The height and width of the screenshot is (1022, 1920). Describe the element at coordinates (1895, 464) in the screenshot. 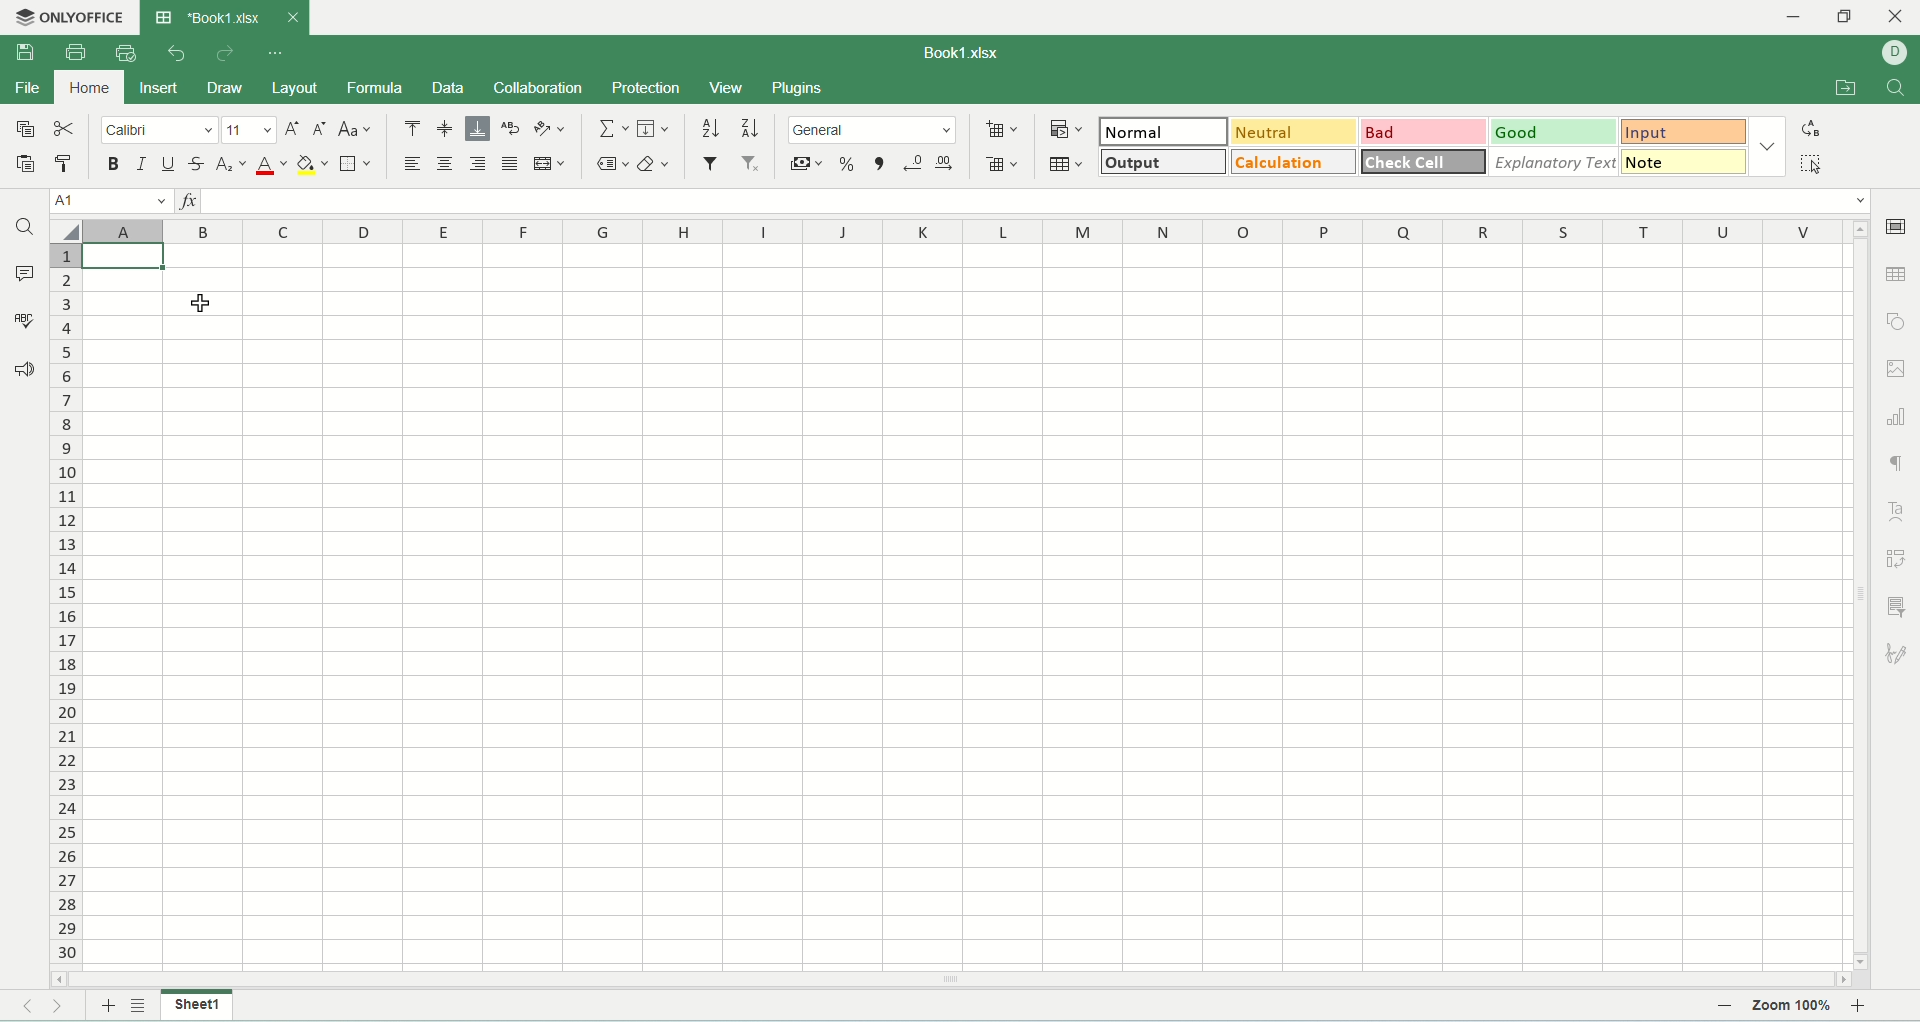

I see `formatting marks` at that location.